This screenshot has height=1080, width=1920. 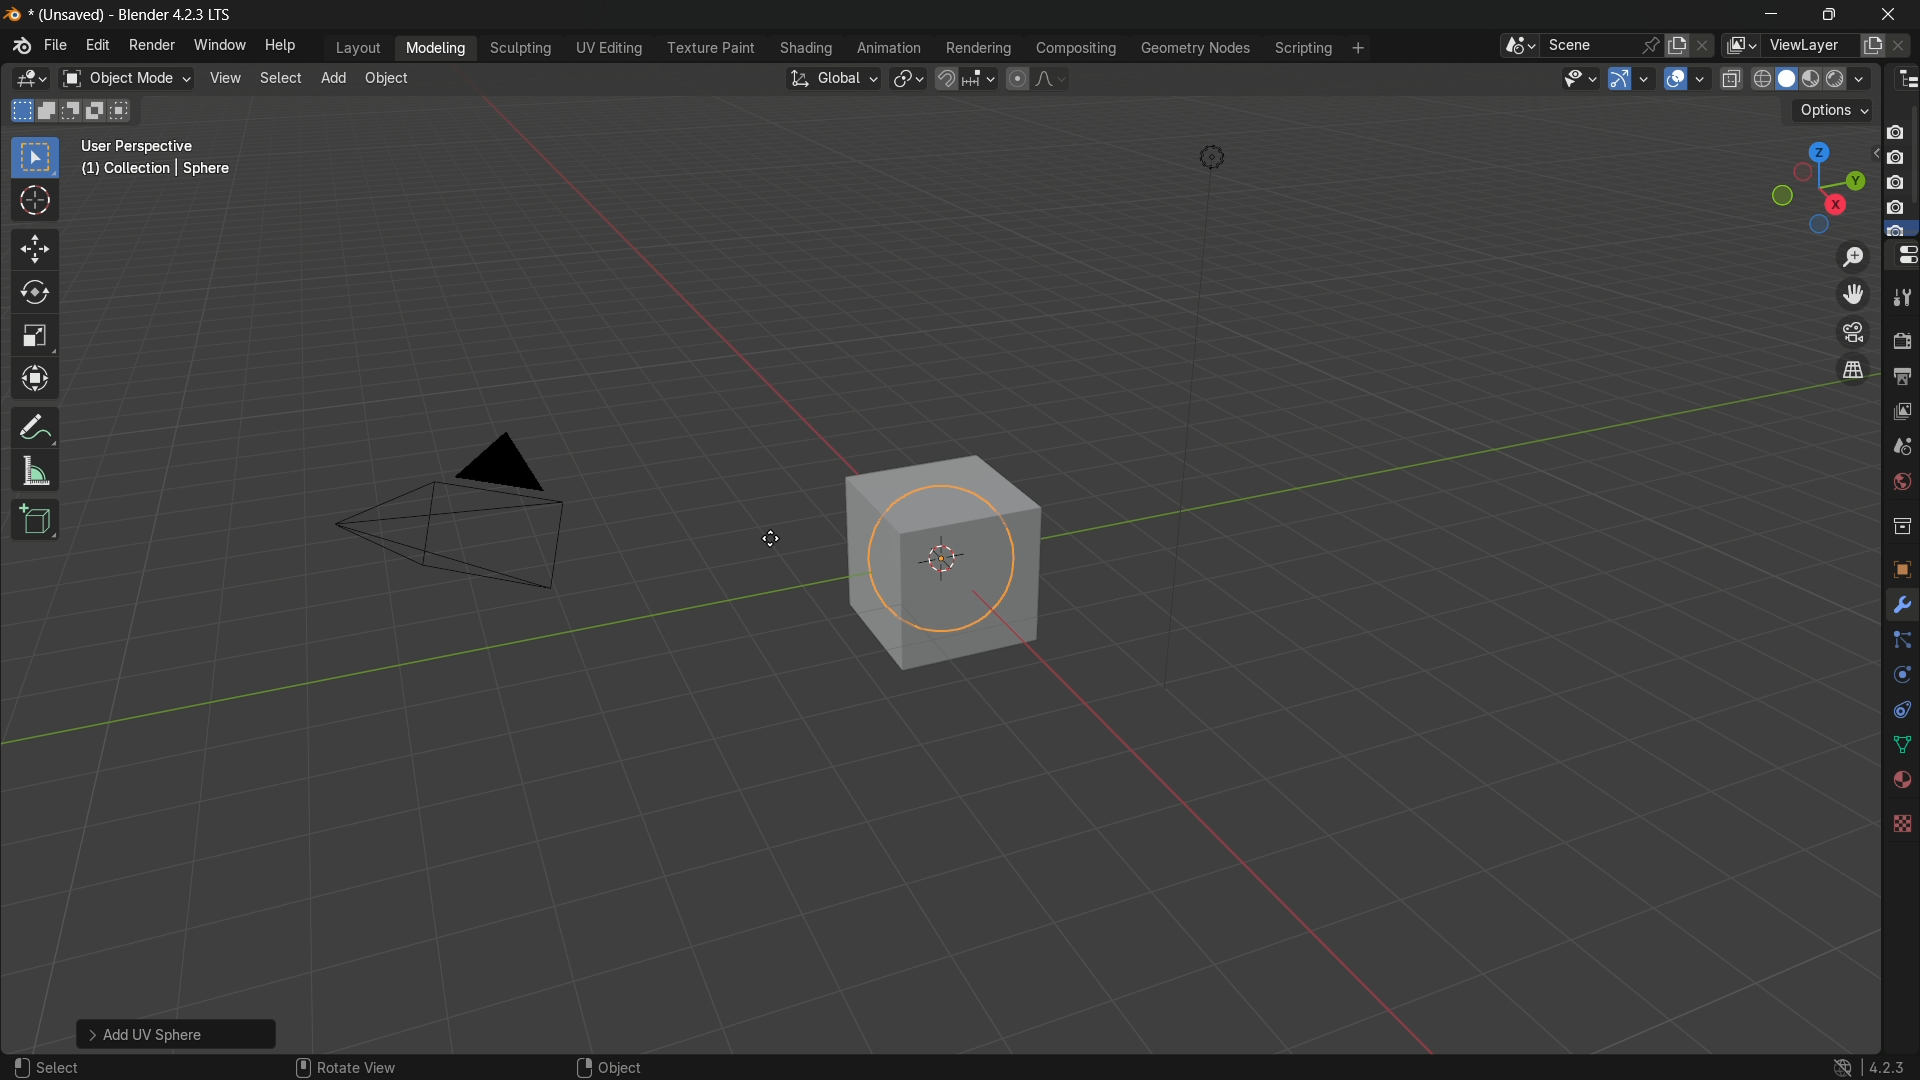 I want to click on view layer name, so click(x=1809, y=45).